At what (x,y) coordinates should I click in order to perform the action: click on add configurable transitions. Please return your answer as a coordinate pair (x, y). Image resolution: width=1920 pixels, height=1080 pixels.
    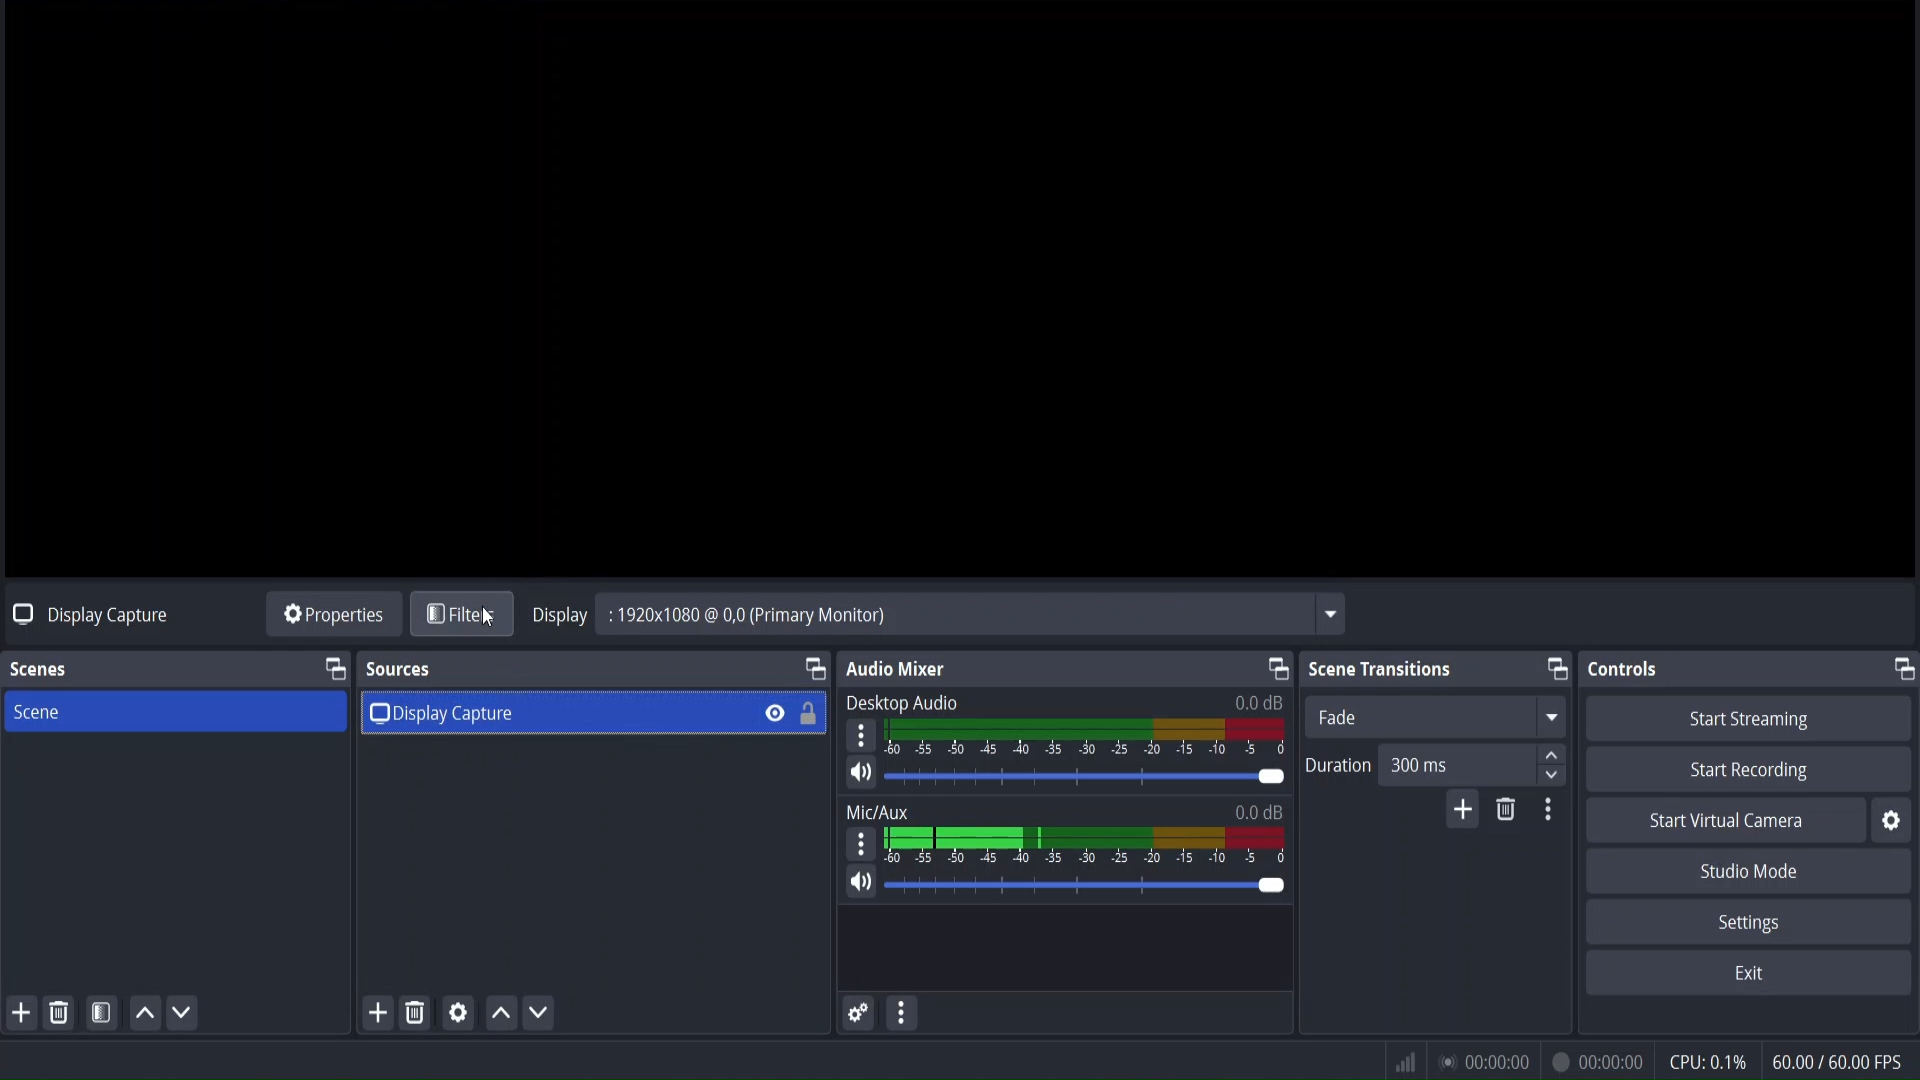
    Looking at the image, I should click on (1463, 812).